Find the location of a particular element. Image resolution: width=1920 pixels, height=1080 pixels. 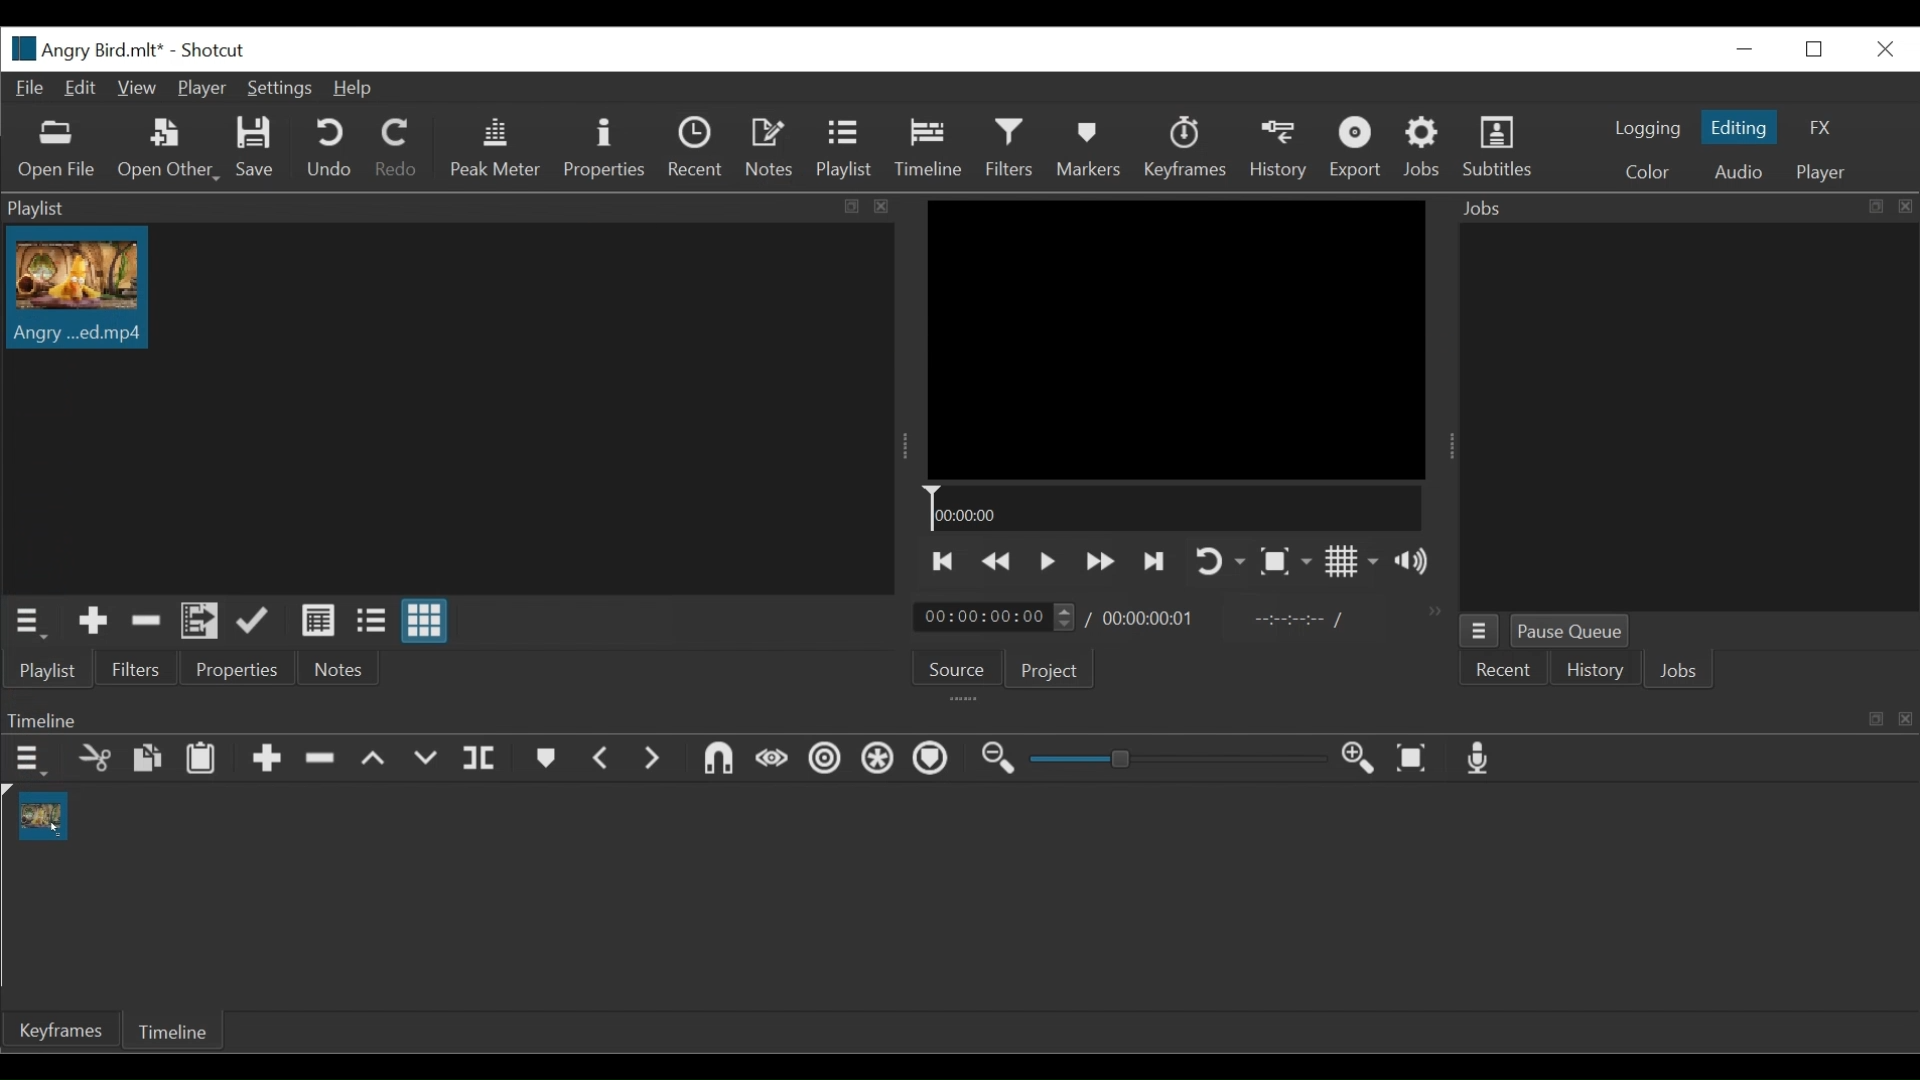

Paste is located at coordinates (200, 761).